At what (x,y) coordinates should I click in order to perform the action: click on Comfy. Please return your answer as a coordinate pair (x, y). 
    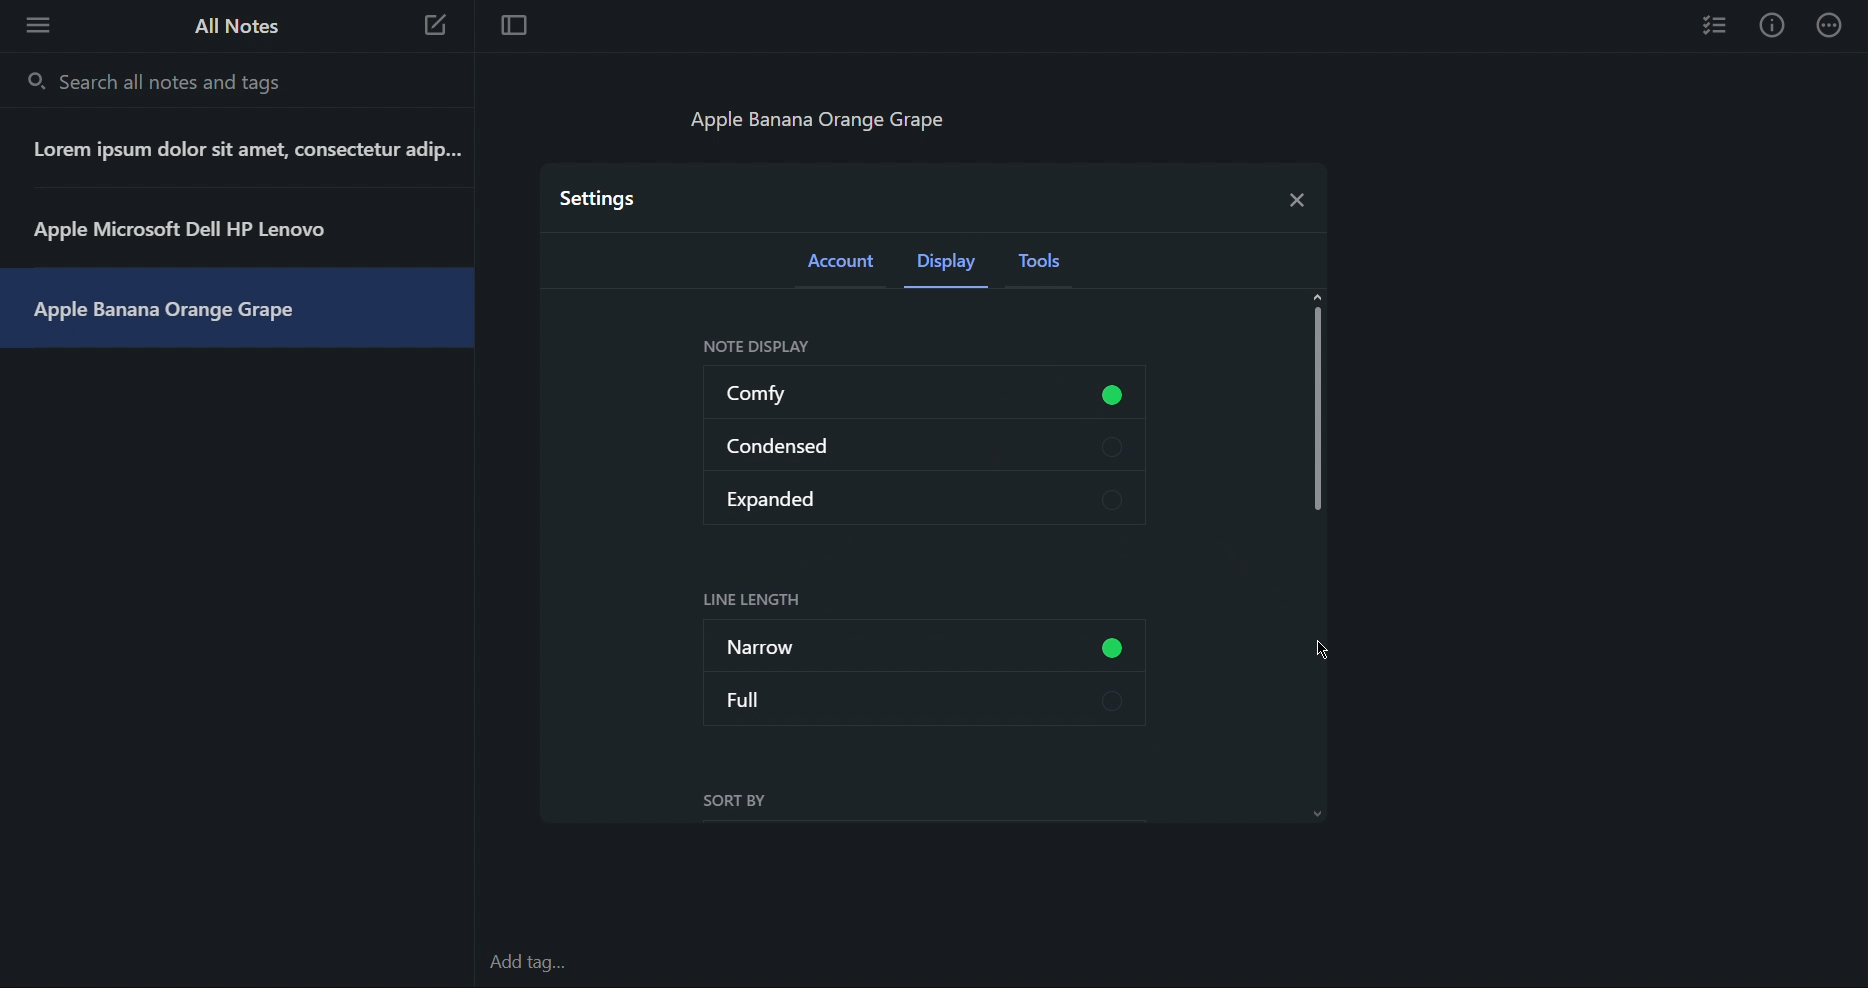
    Looking at the image, I should click on (836, 393).